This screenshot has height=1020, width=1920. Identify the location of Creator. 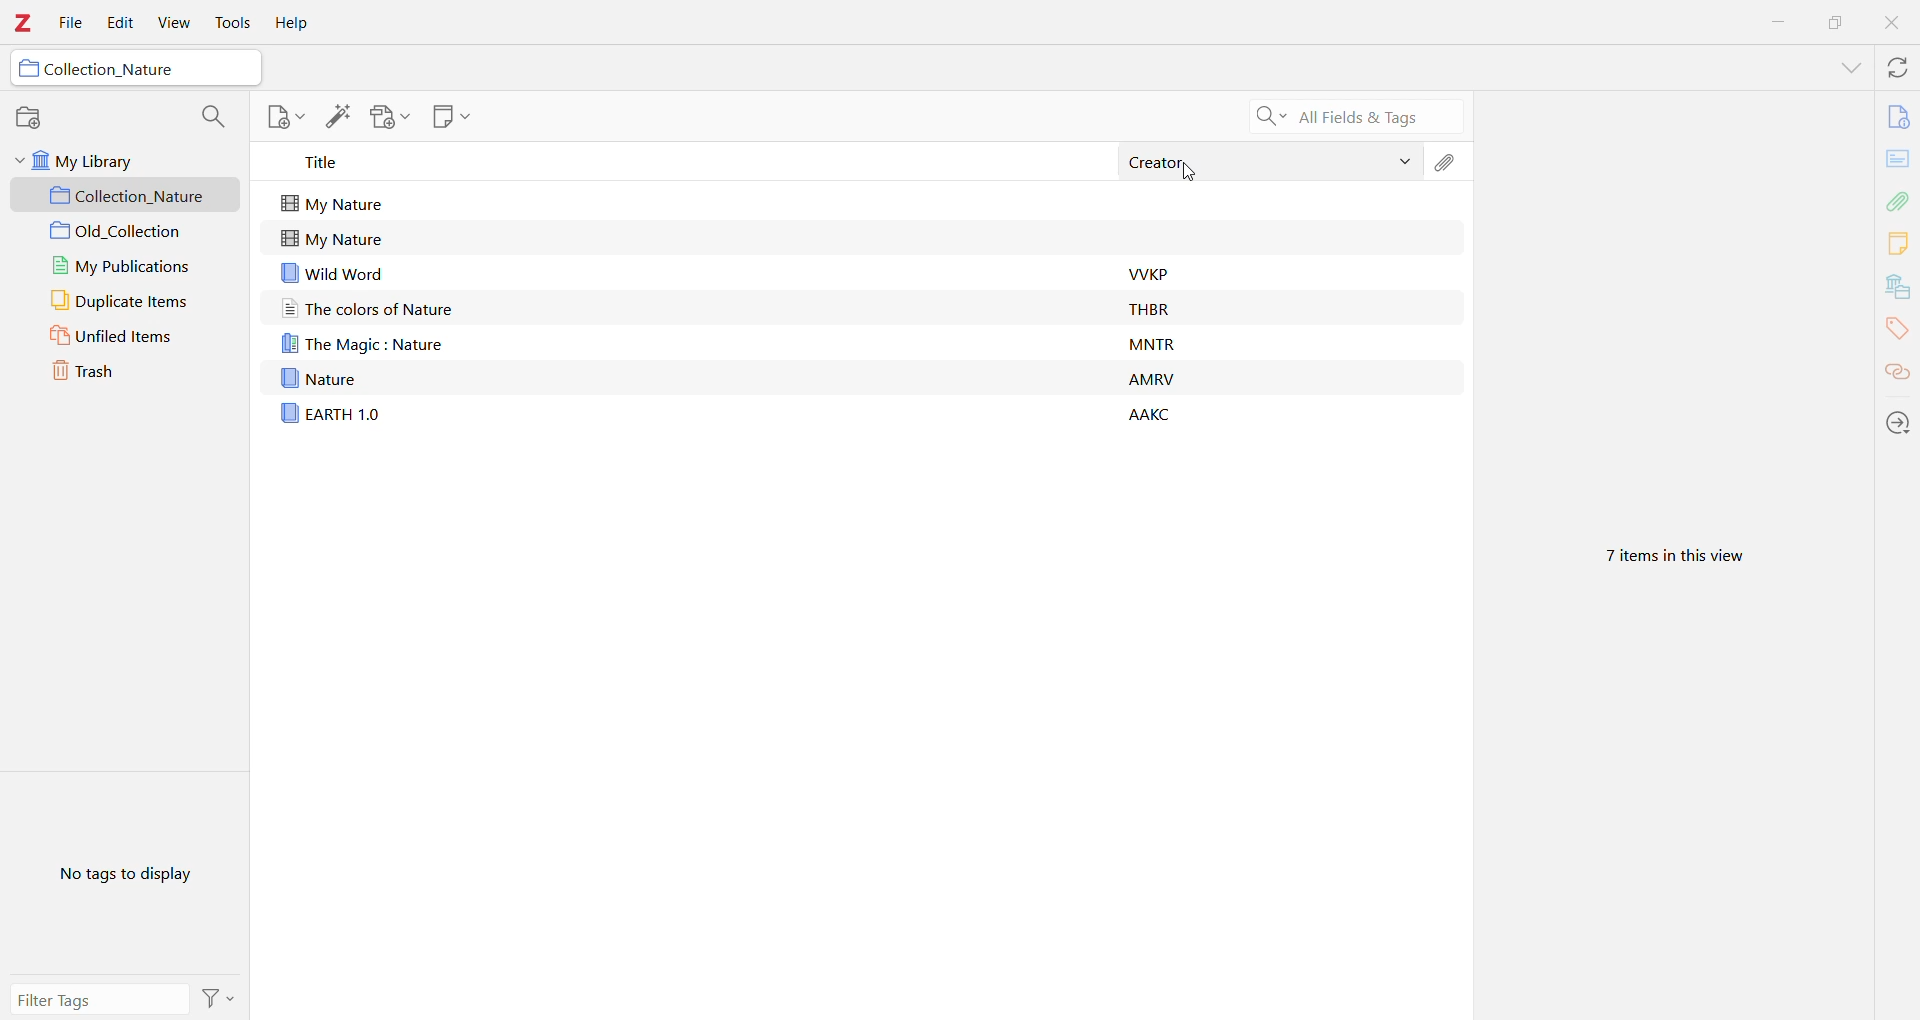
(1272, 162).